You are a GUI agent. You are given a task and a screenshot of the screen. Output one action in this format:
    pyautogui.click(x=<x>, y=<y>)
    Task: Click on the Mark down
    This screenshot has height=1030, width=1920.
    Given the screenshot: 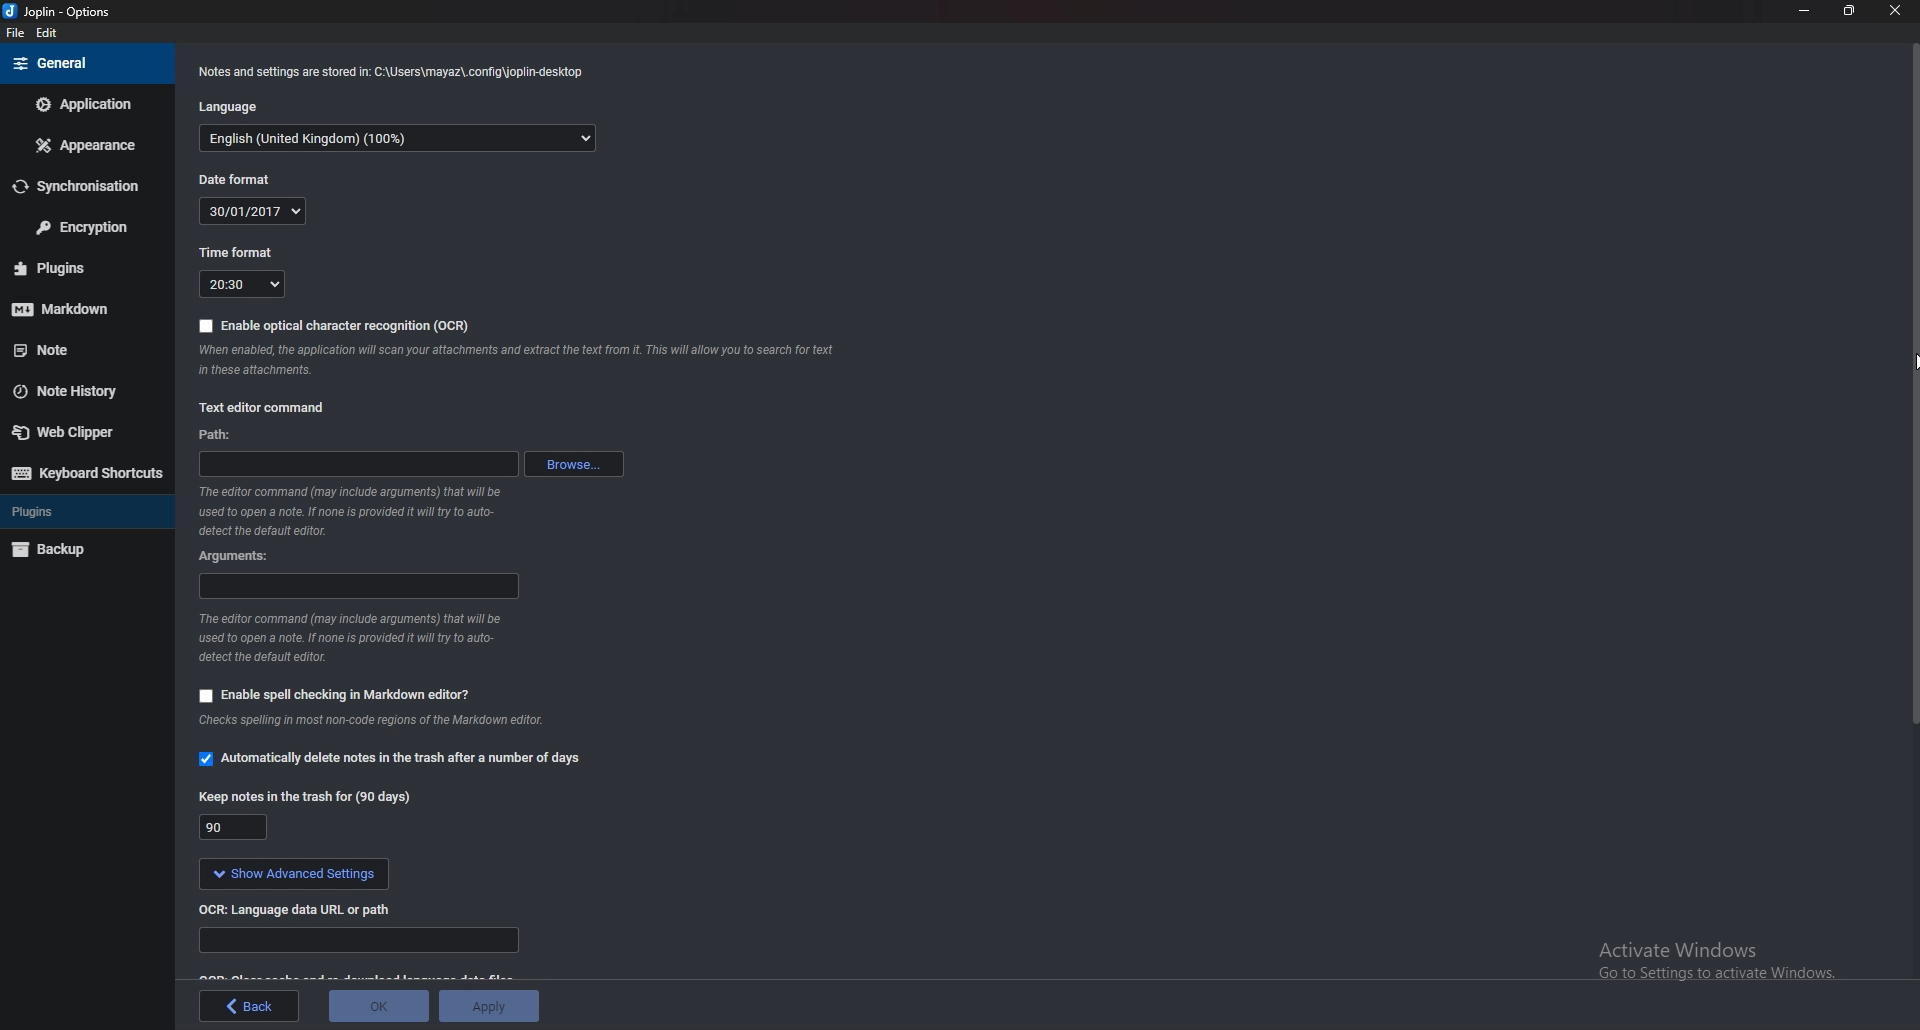 What is the action you would take?
    pyautogui.click(x=75, y=308)
    